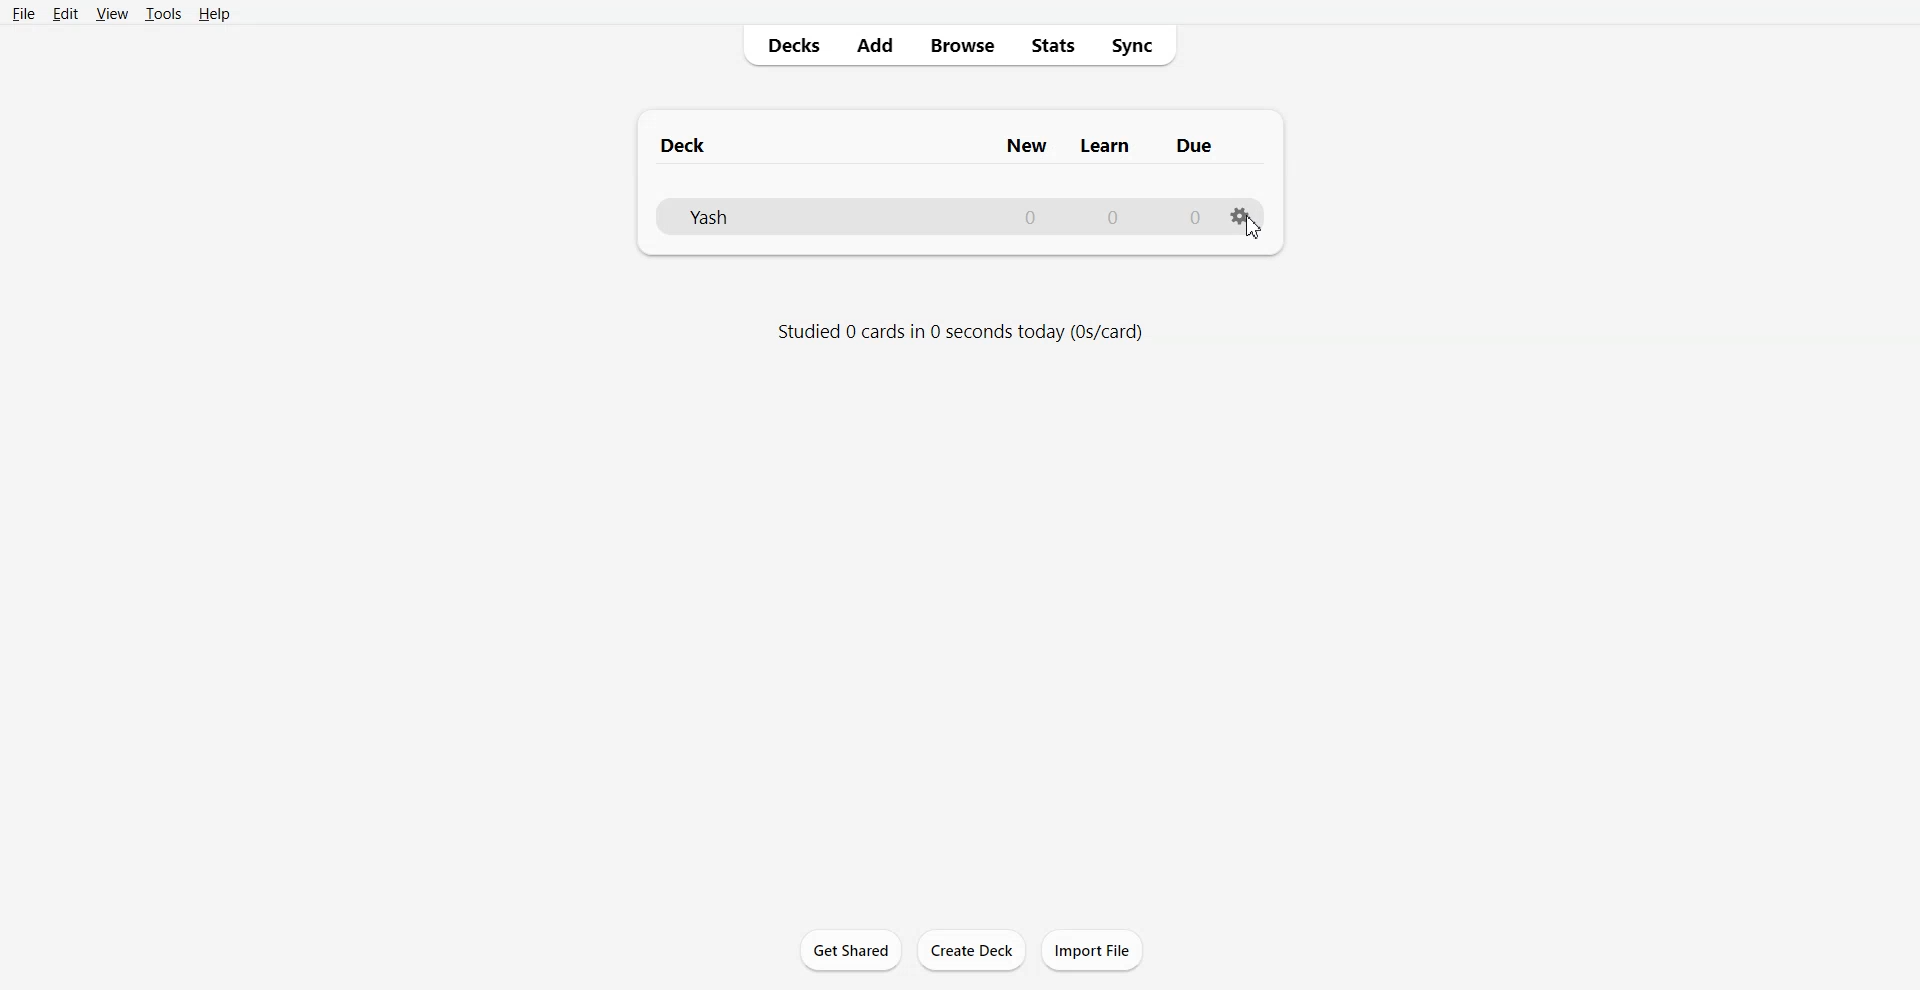 This screenshot has width=1920, height=990. What do you see at coordinates (65, 13) in the screenshot?
I see `Edit` at bounding box center [65, 13].